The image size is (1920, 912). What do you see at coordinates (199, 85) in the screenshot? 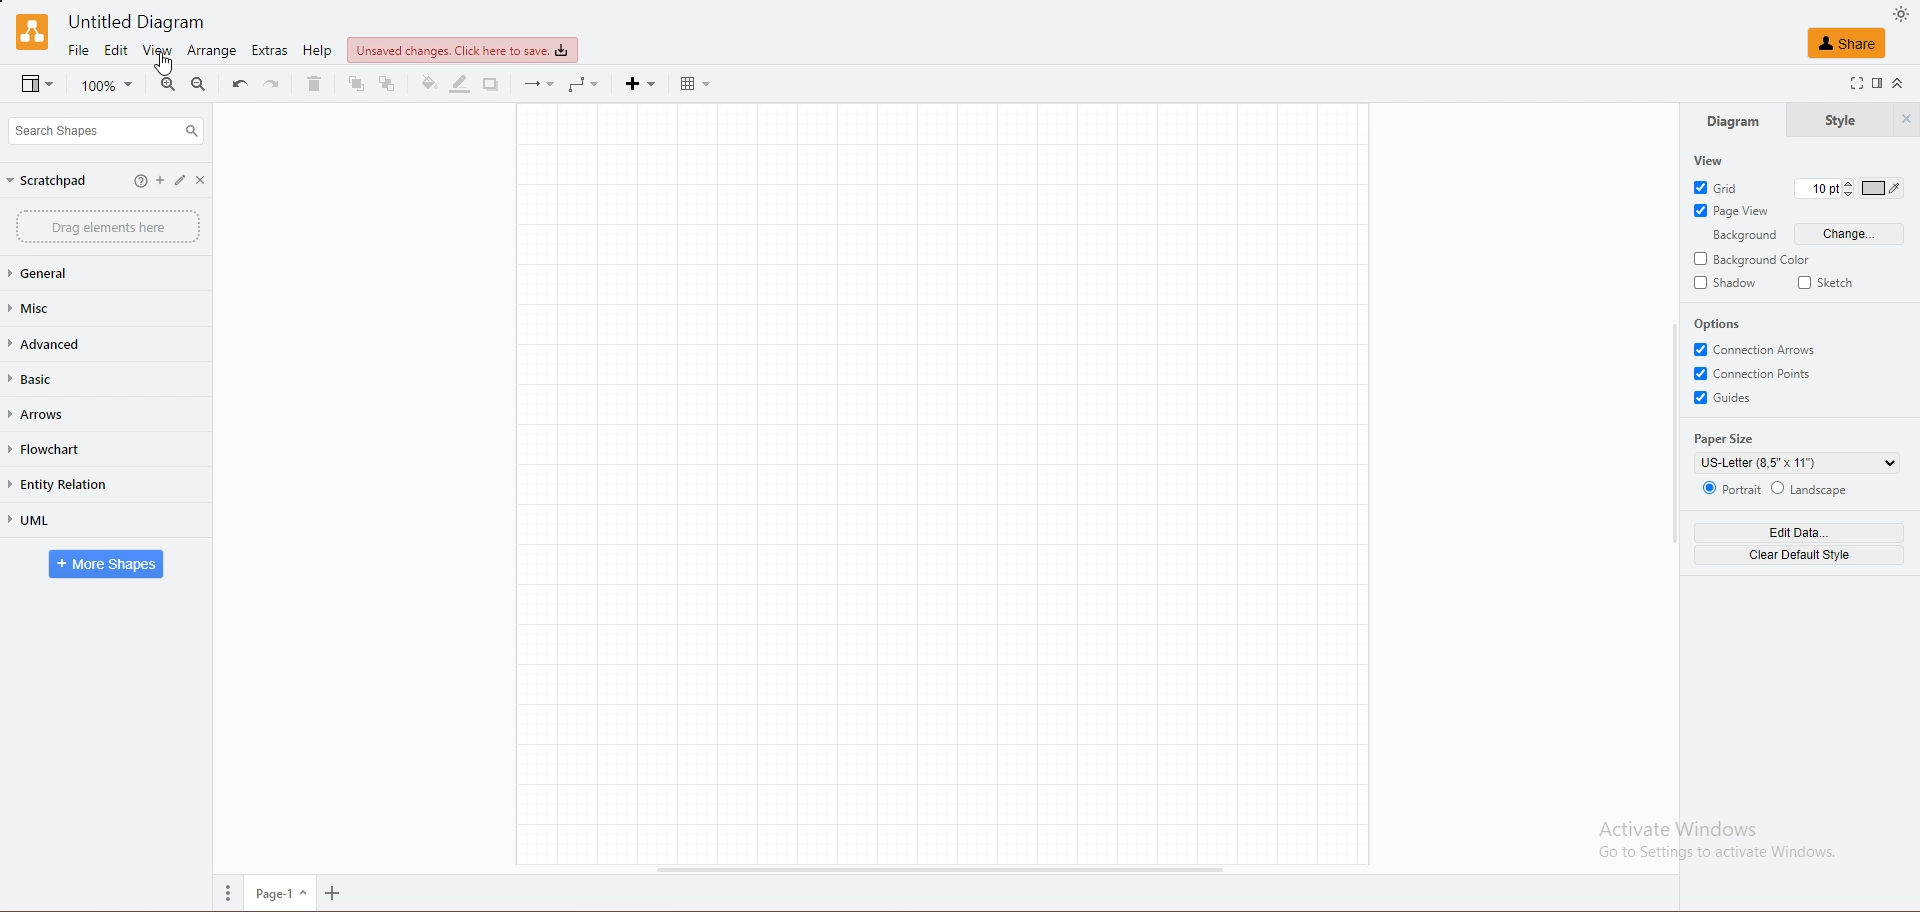
I see `zoom out` at bounding box center [199, 85].